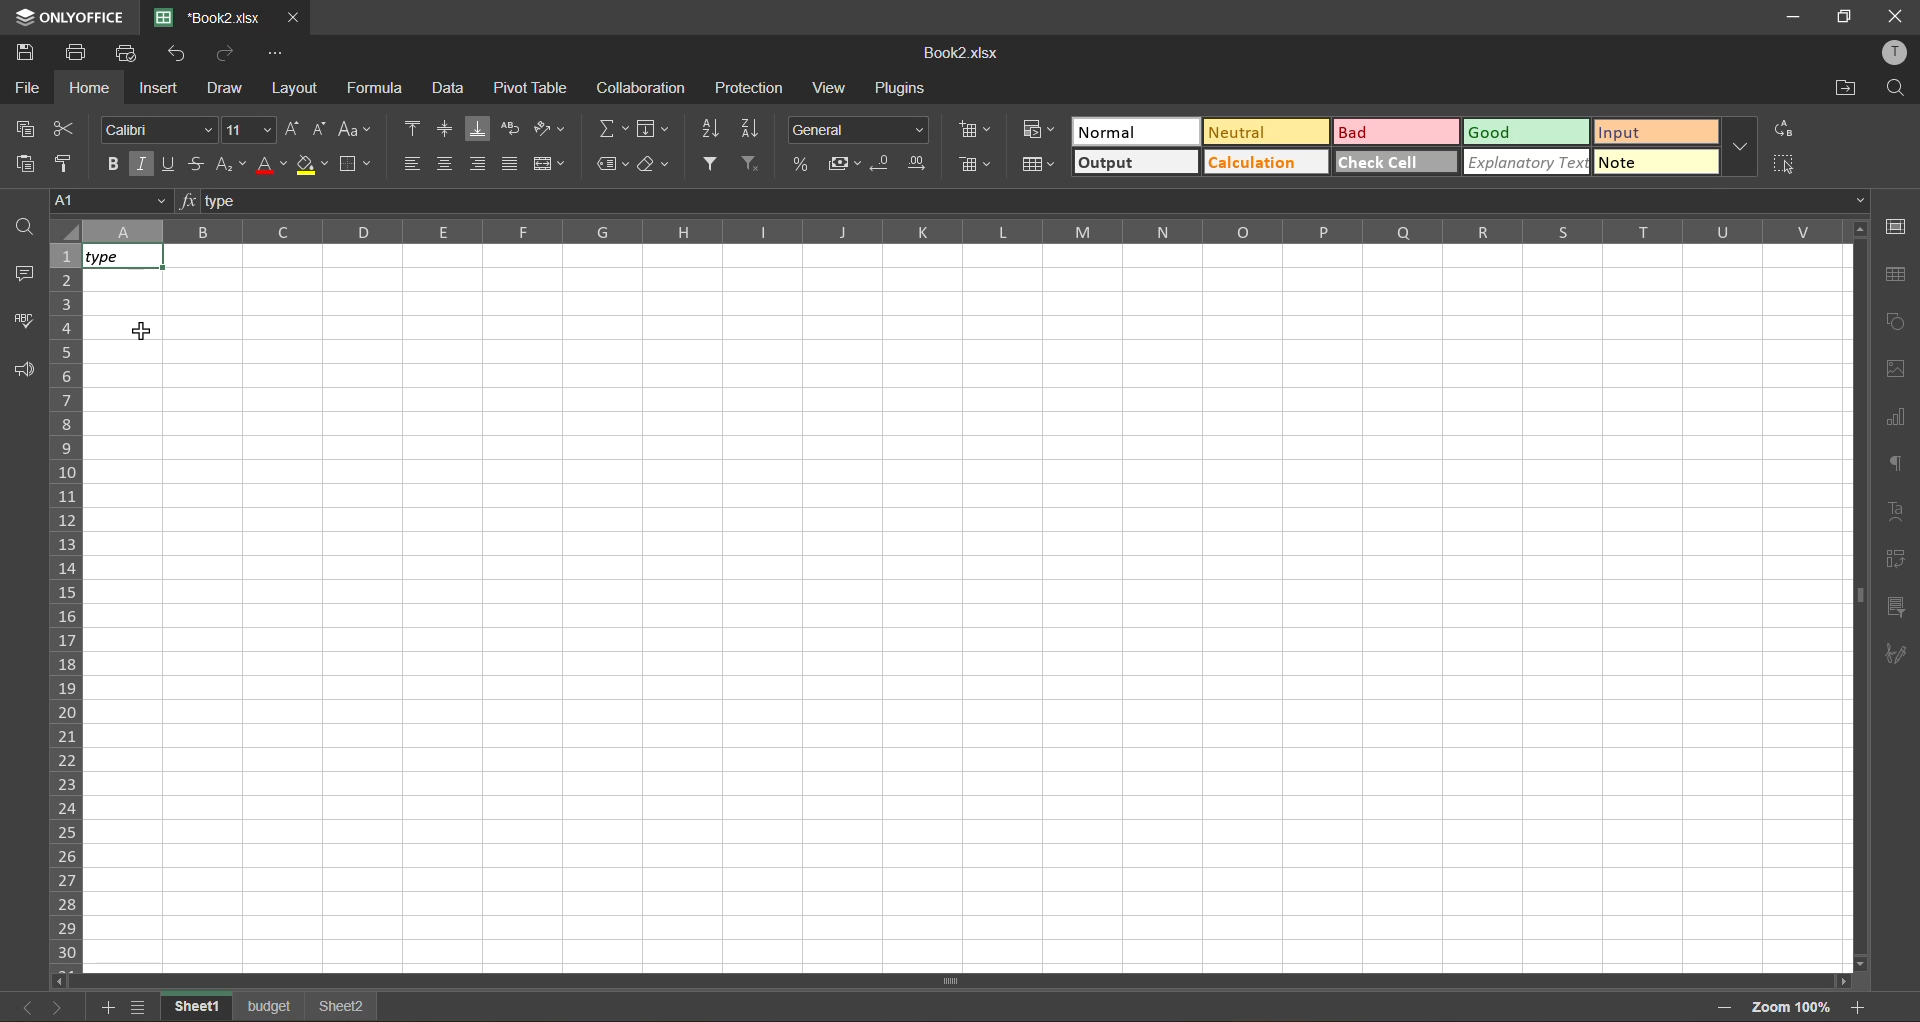 This screenshot has height=1022, width=1920. I want to click on font size, so click(246, 131).